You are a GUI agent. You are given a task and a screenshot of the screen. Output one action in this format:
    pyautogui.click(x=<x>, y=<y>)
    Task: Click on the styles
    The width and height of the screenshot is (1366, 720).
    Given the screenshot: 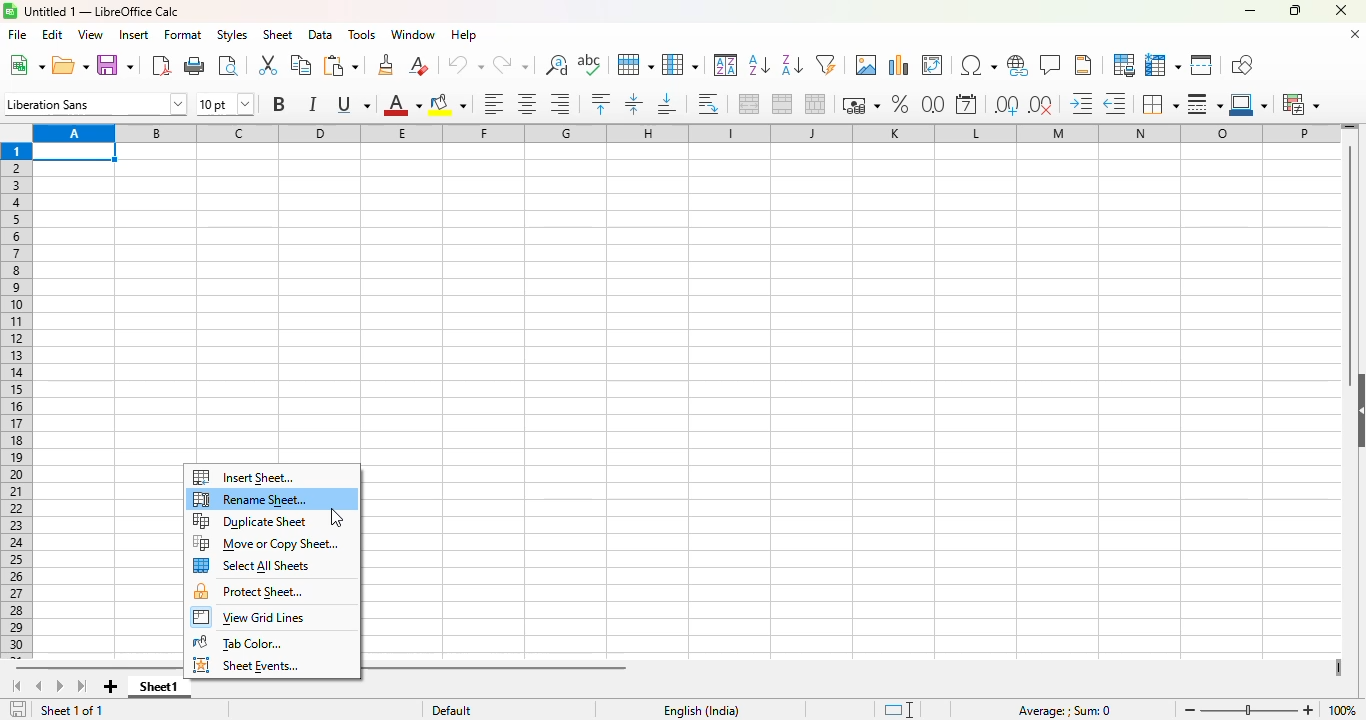 What is the action you would take?
    pyautogui.click(x=232, y=34)
    